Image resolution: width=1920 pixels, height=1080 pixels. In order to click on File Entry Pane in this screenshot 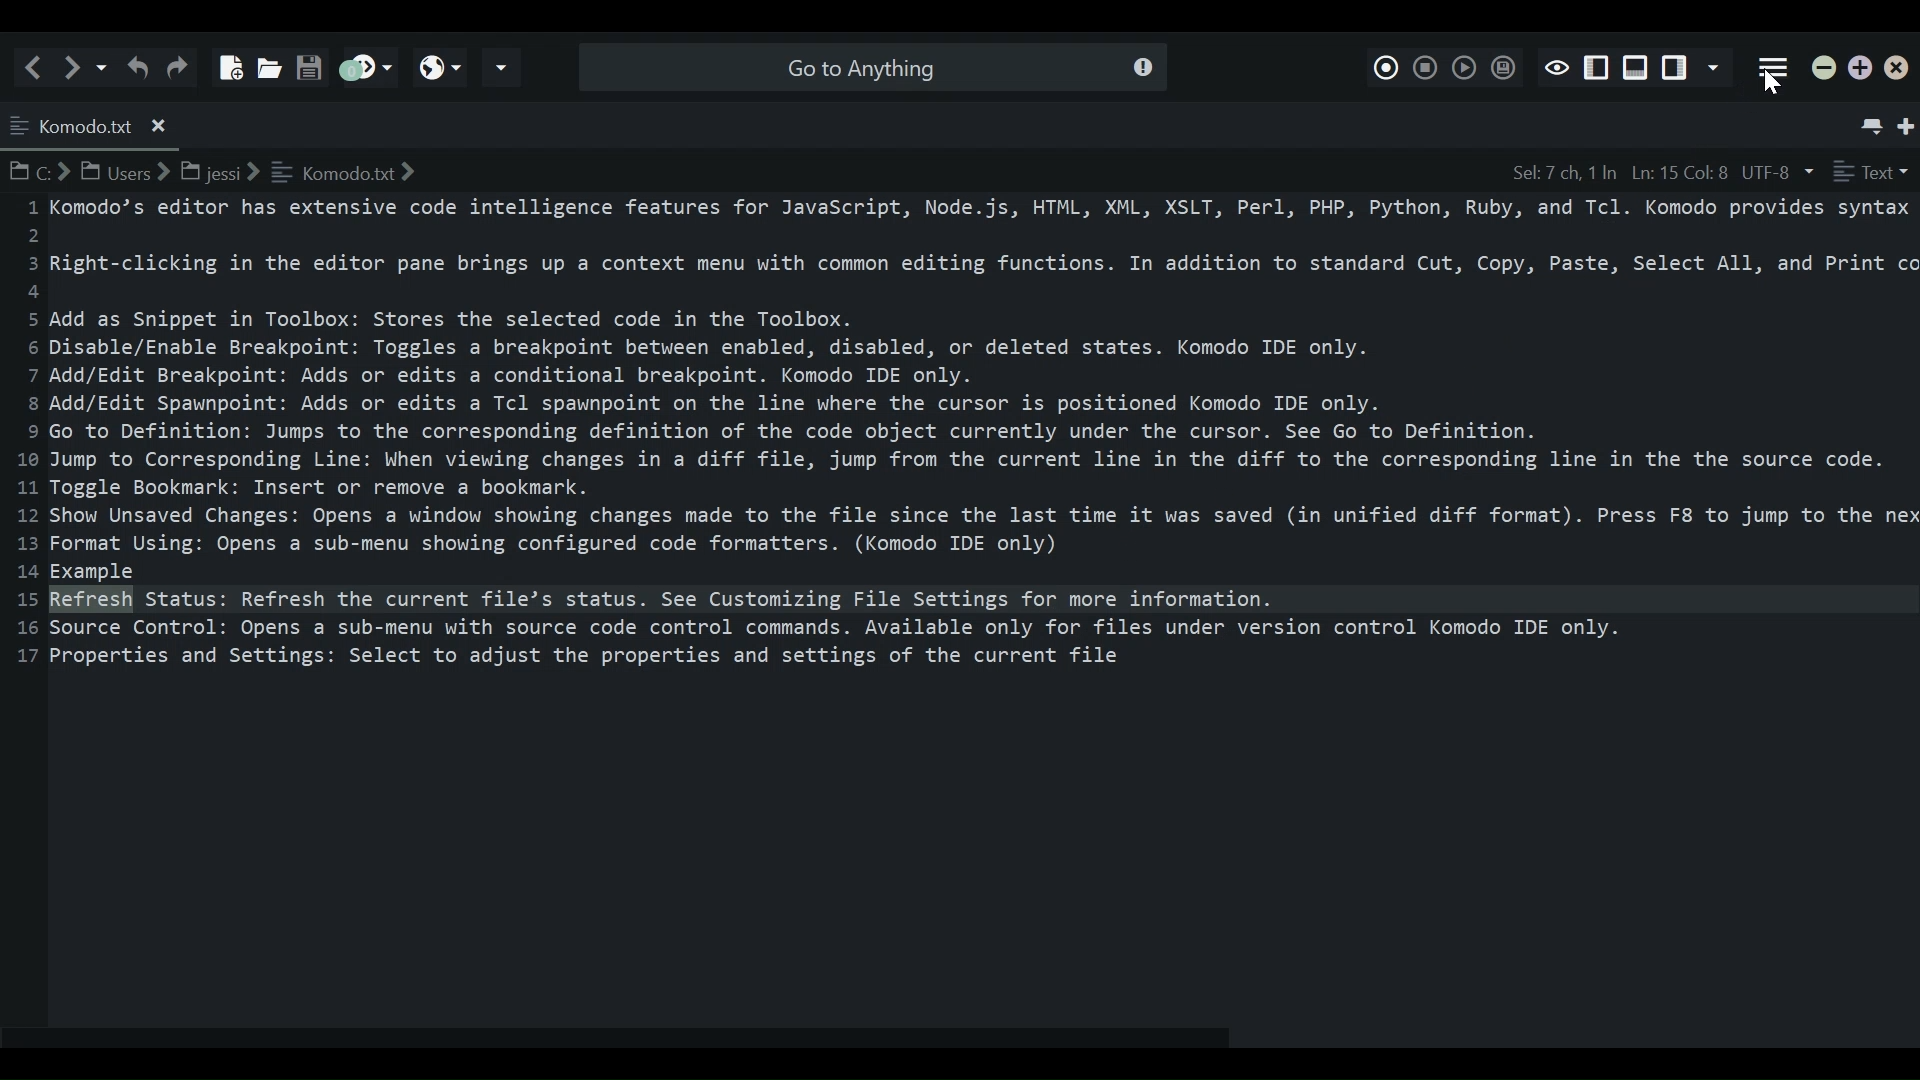, I will do `click(962, 605)`.